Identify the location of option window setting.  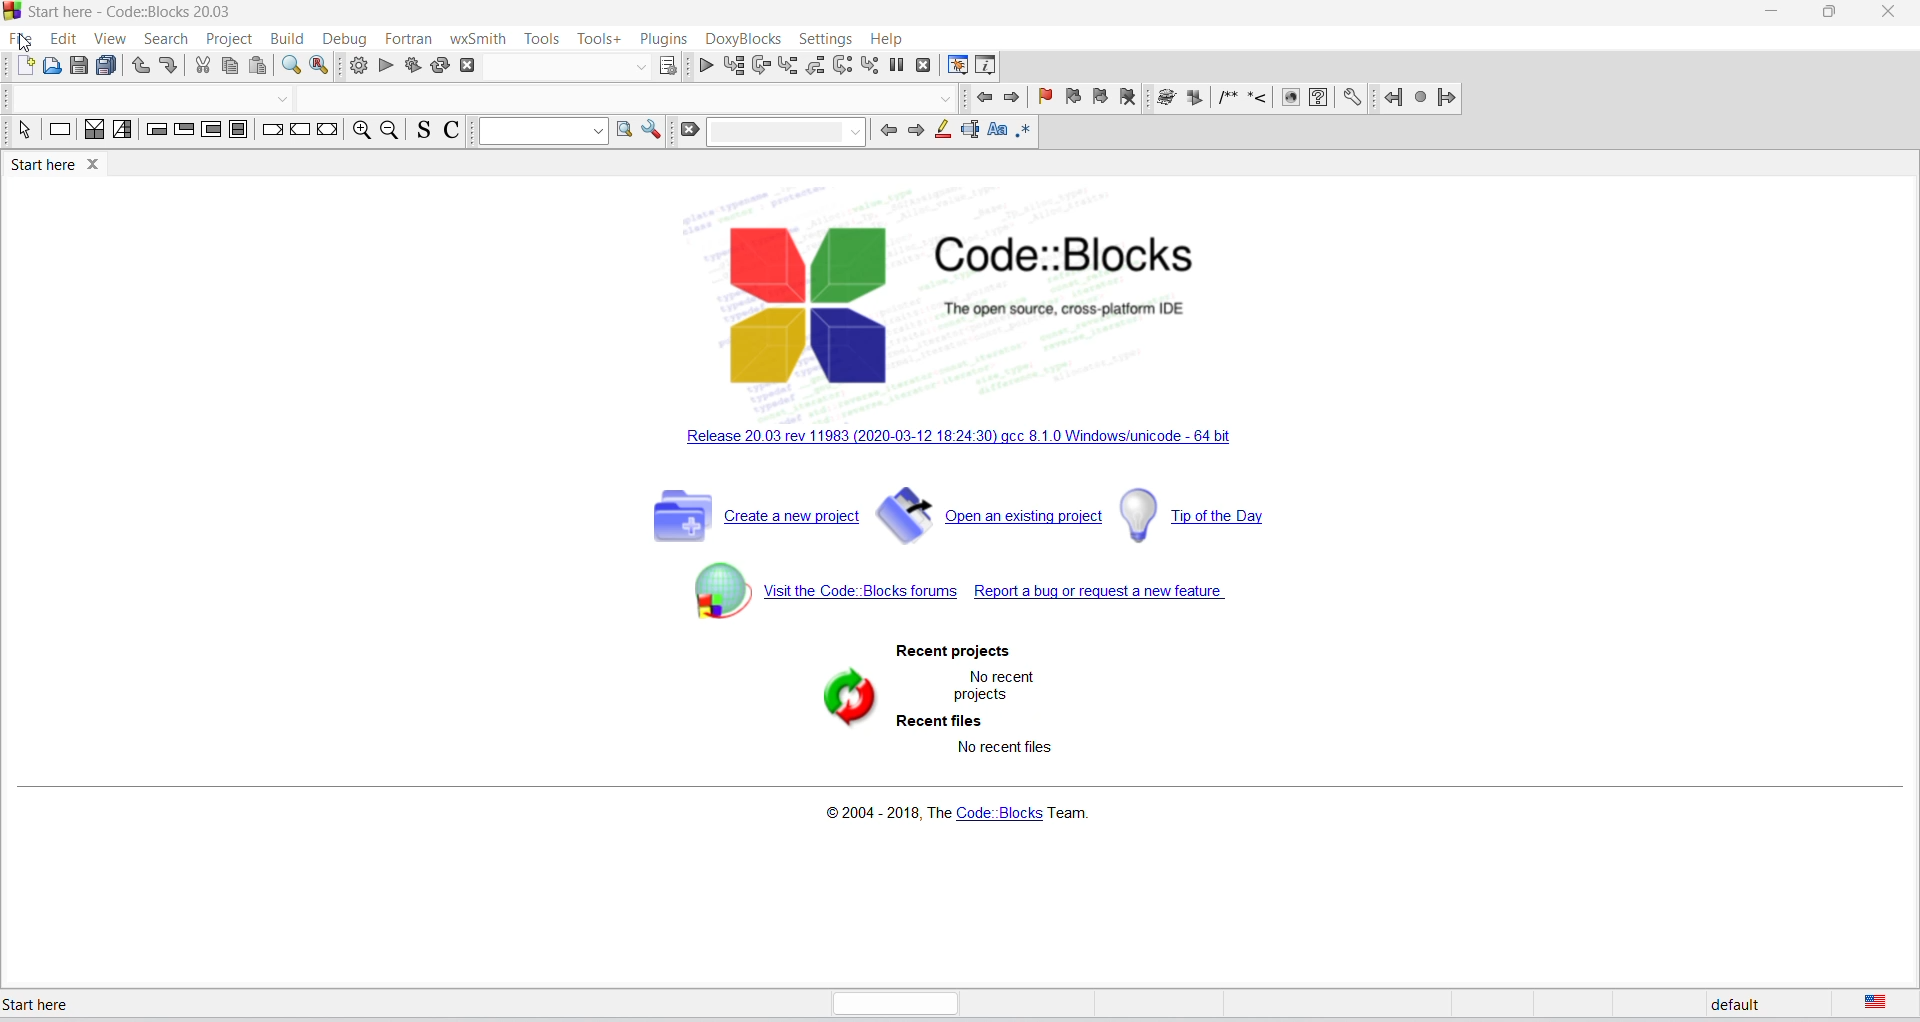
(652, 131).